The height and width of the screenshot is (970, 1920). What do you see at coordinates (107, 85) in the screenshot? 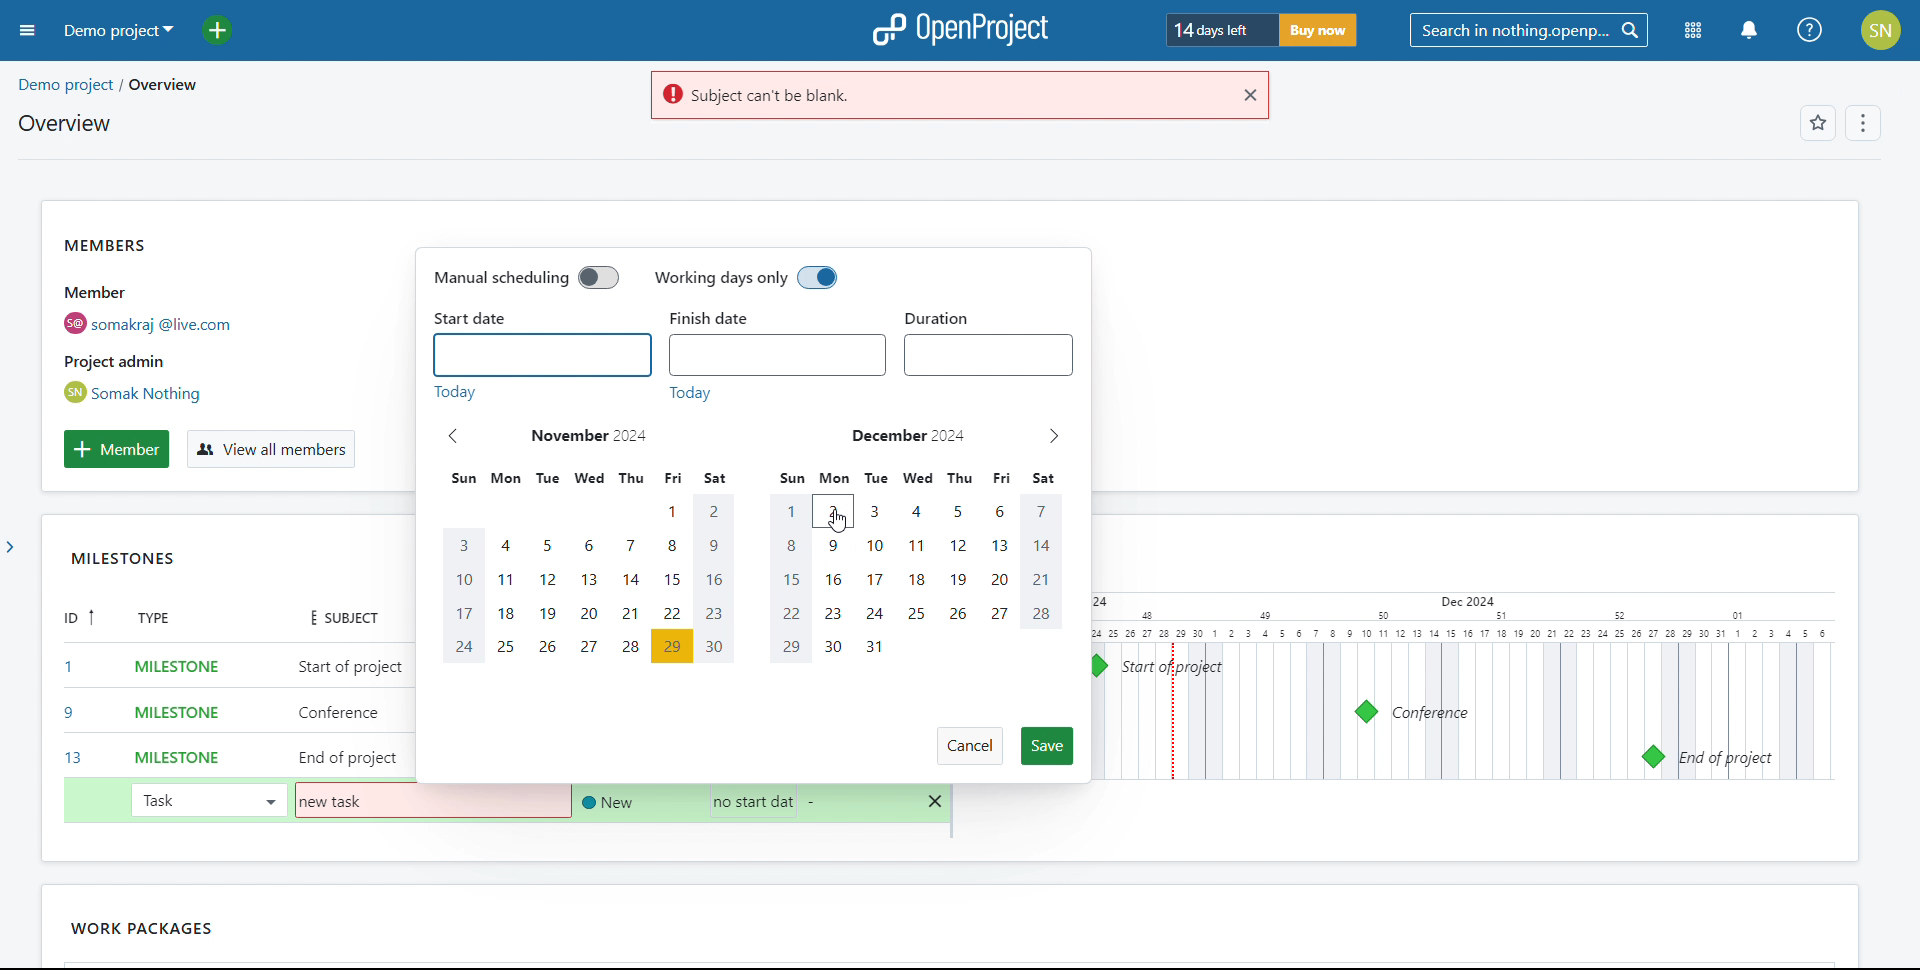
I see `demo project/overview` at bounding box center [107, 85].